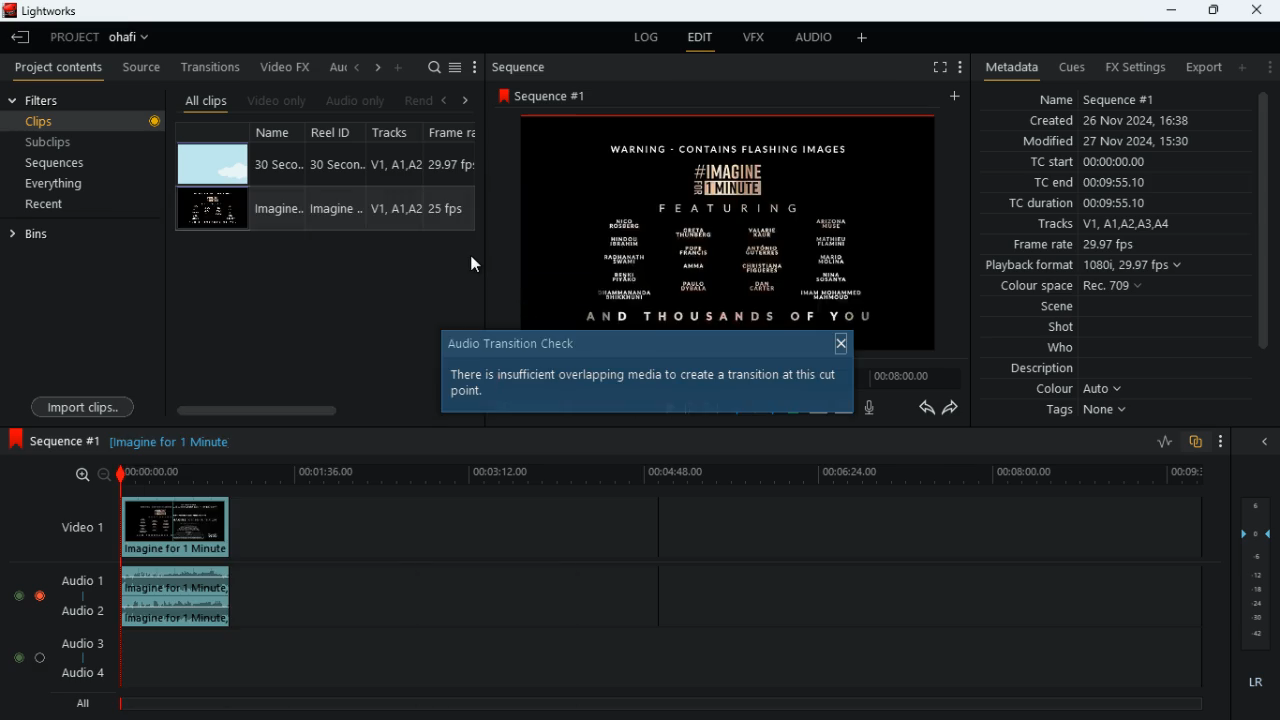  Describe the element at coordinates (334, 165) in the screenshot. I see `30 secon...` at that location.